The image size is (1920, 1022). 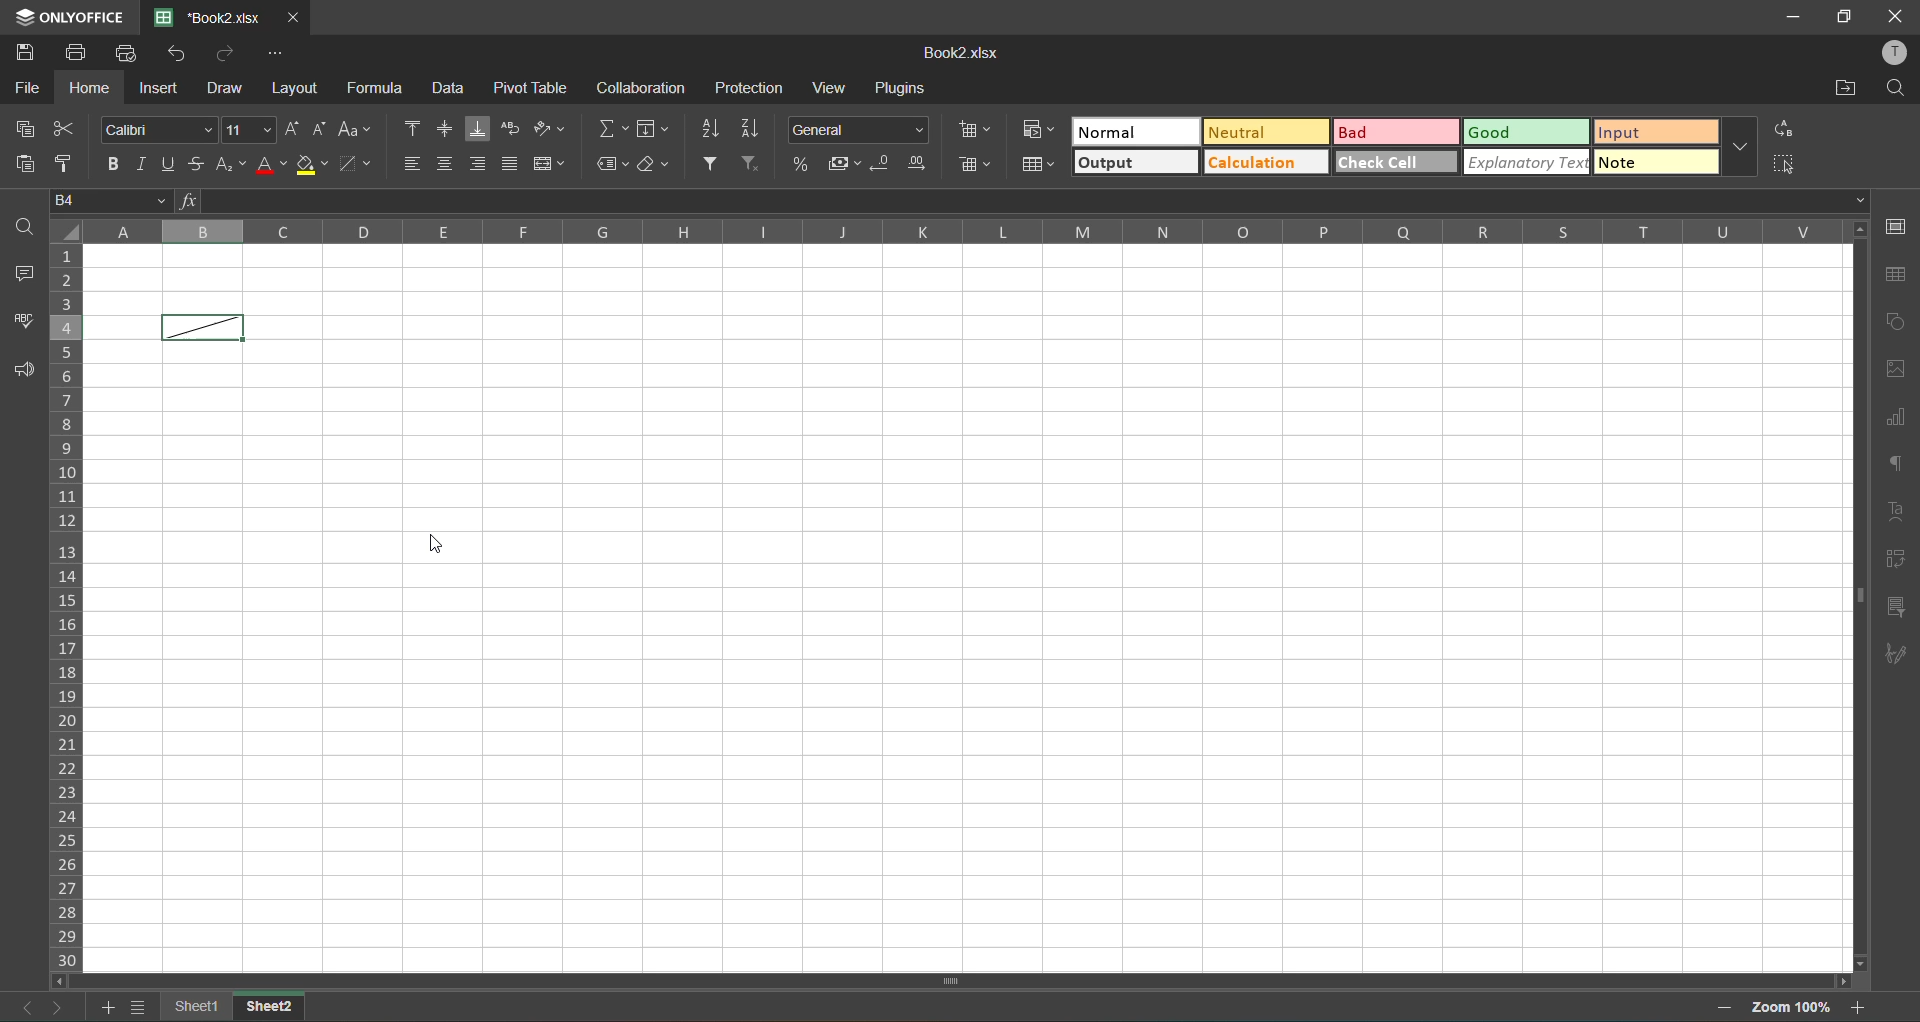 What do you see at coordinates (733, 983) in the screenshot?
I see `scrollbar` at bounding box center [733, 983].